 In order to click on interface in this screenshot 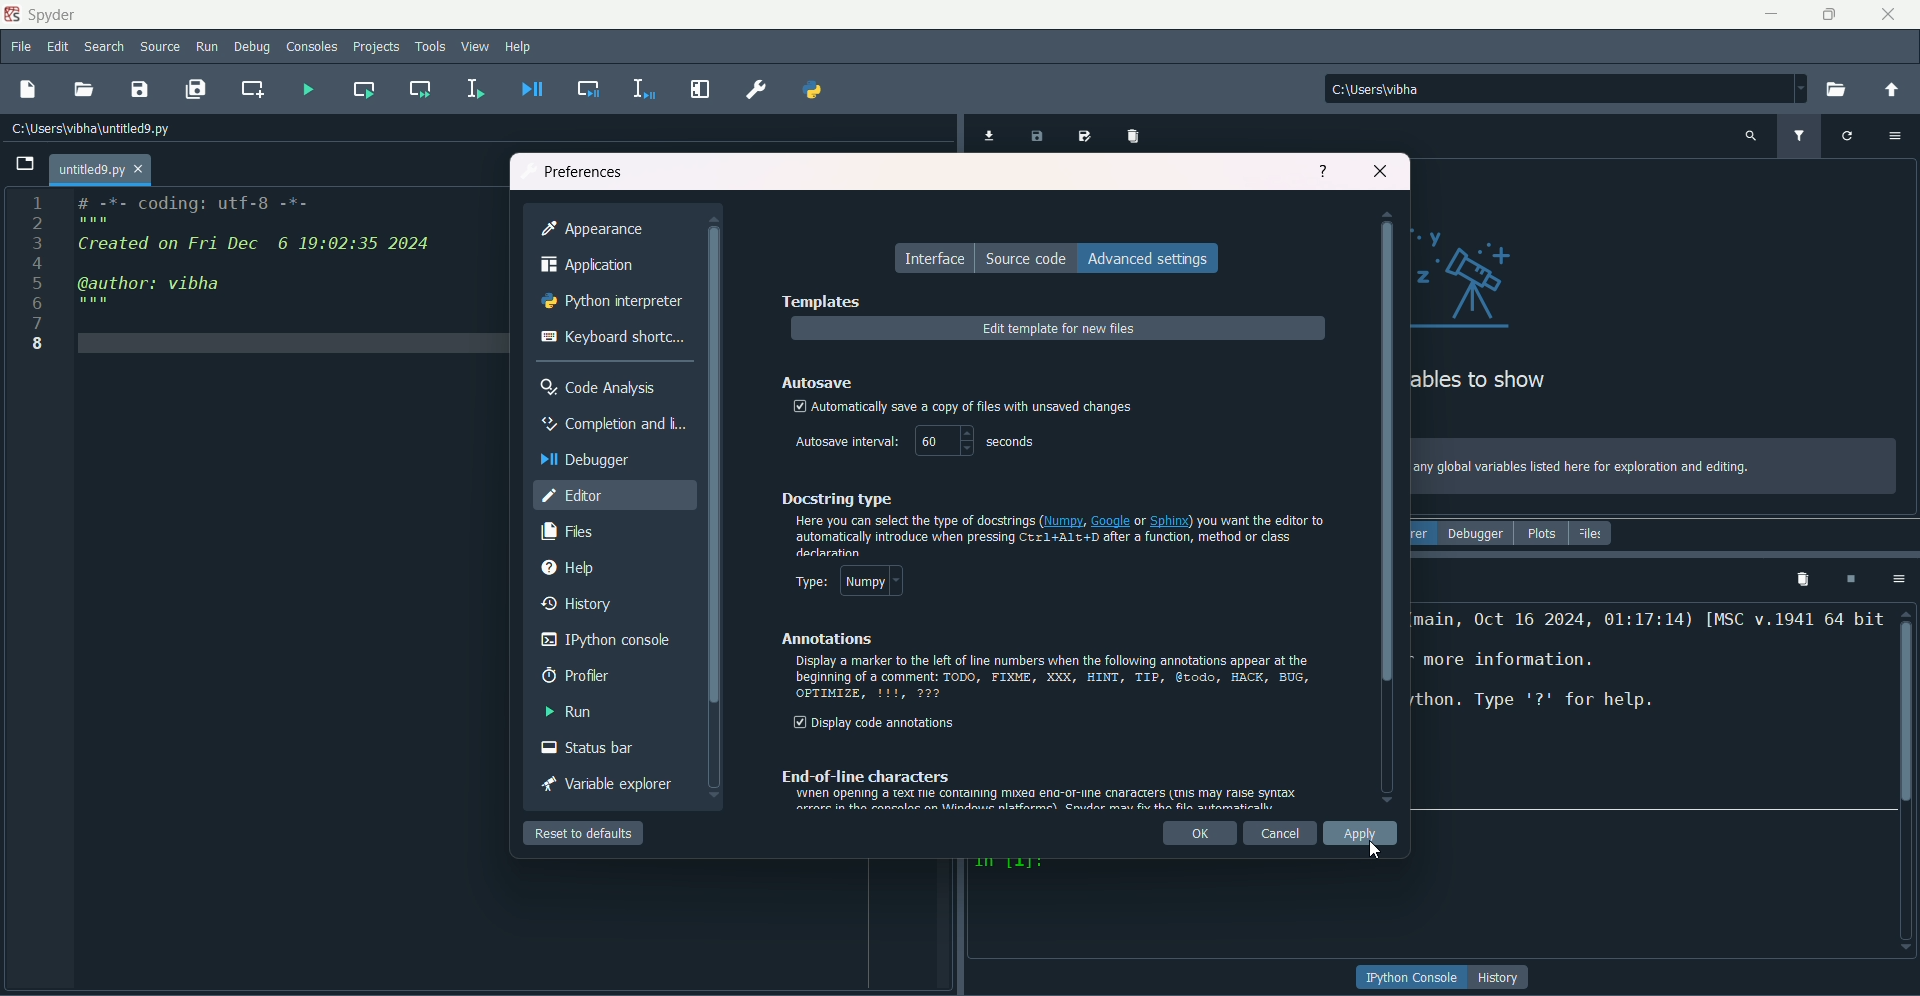, I will do `click(937, 259)`.